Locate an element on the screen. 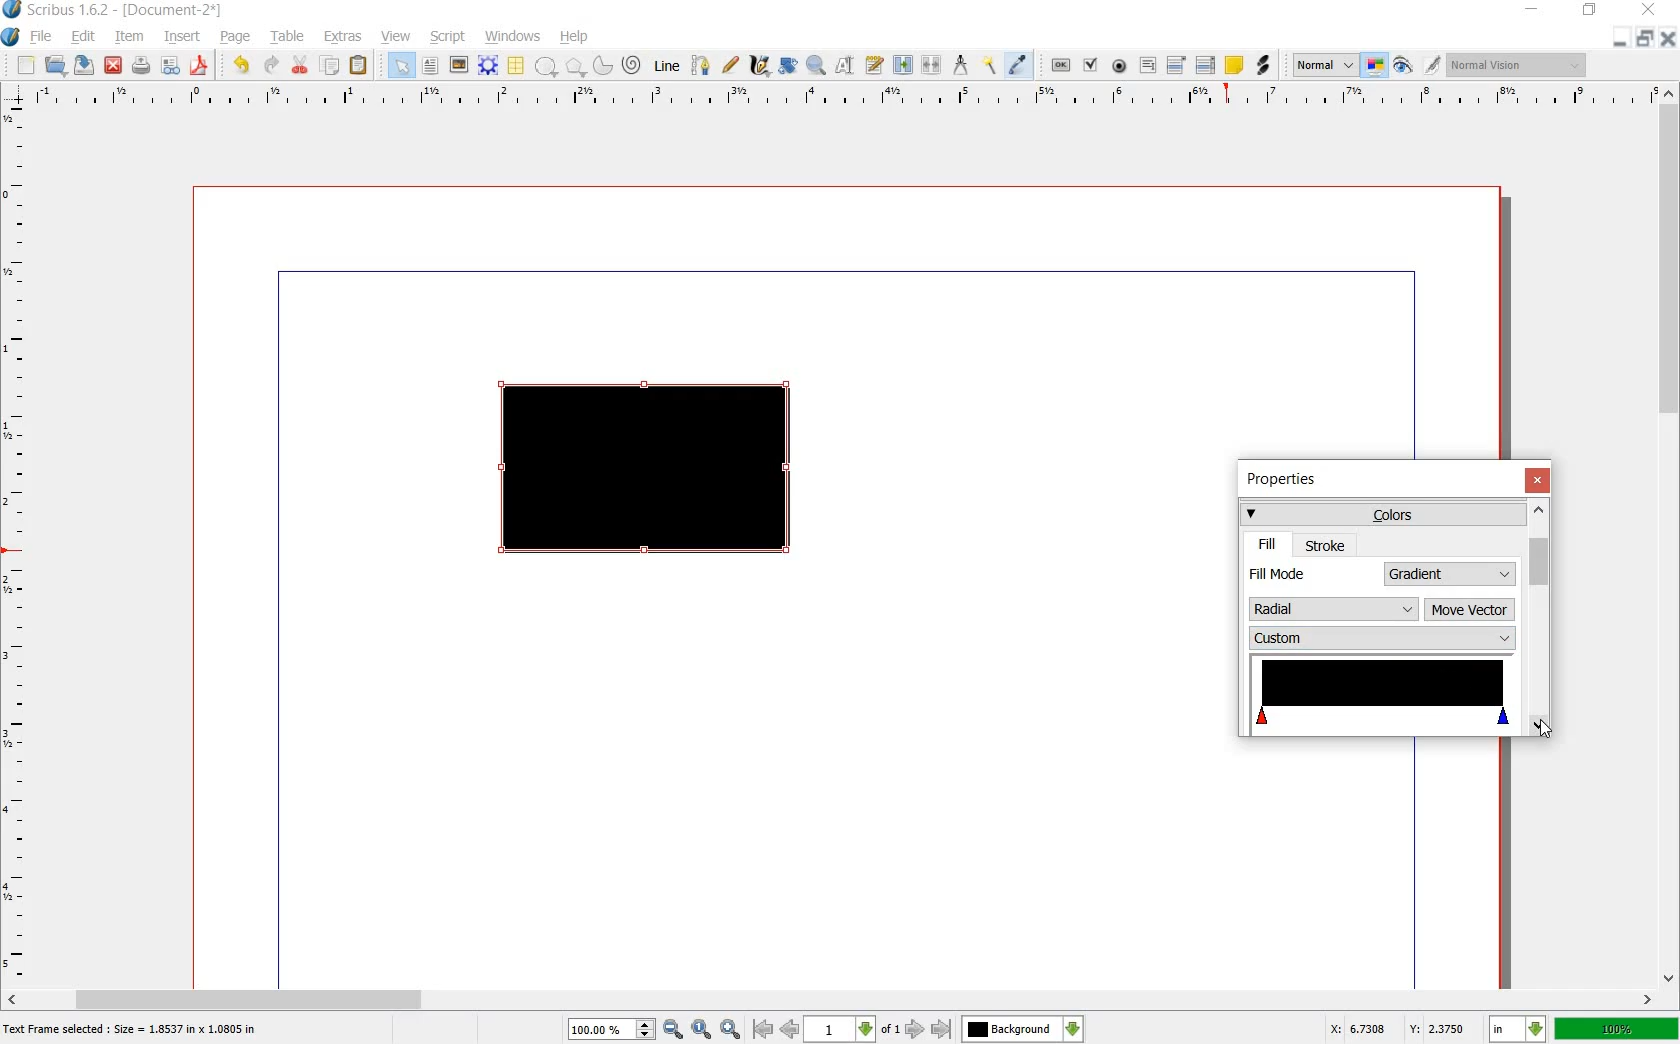 The image size is (1680, 1044). pdf push button is located at coordinates (1061, 63).